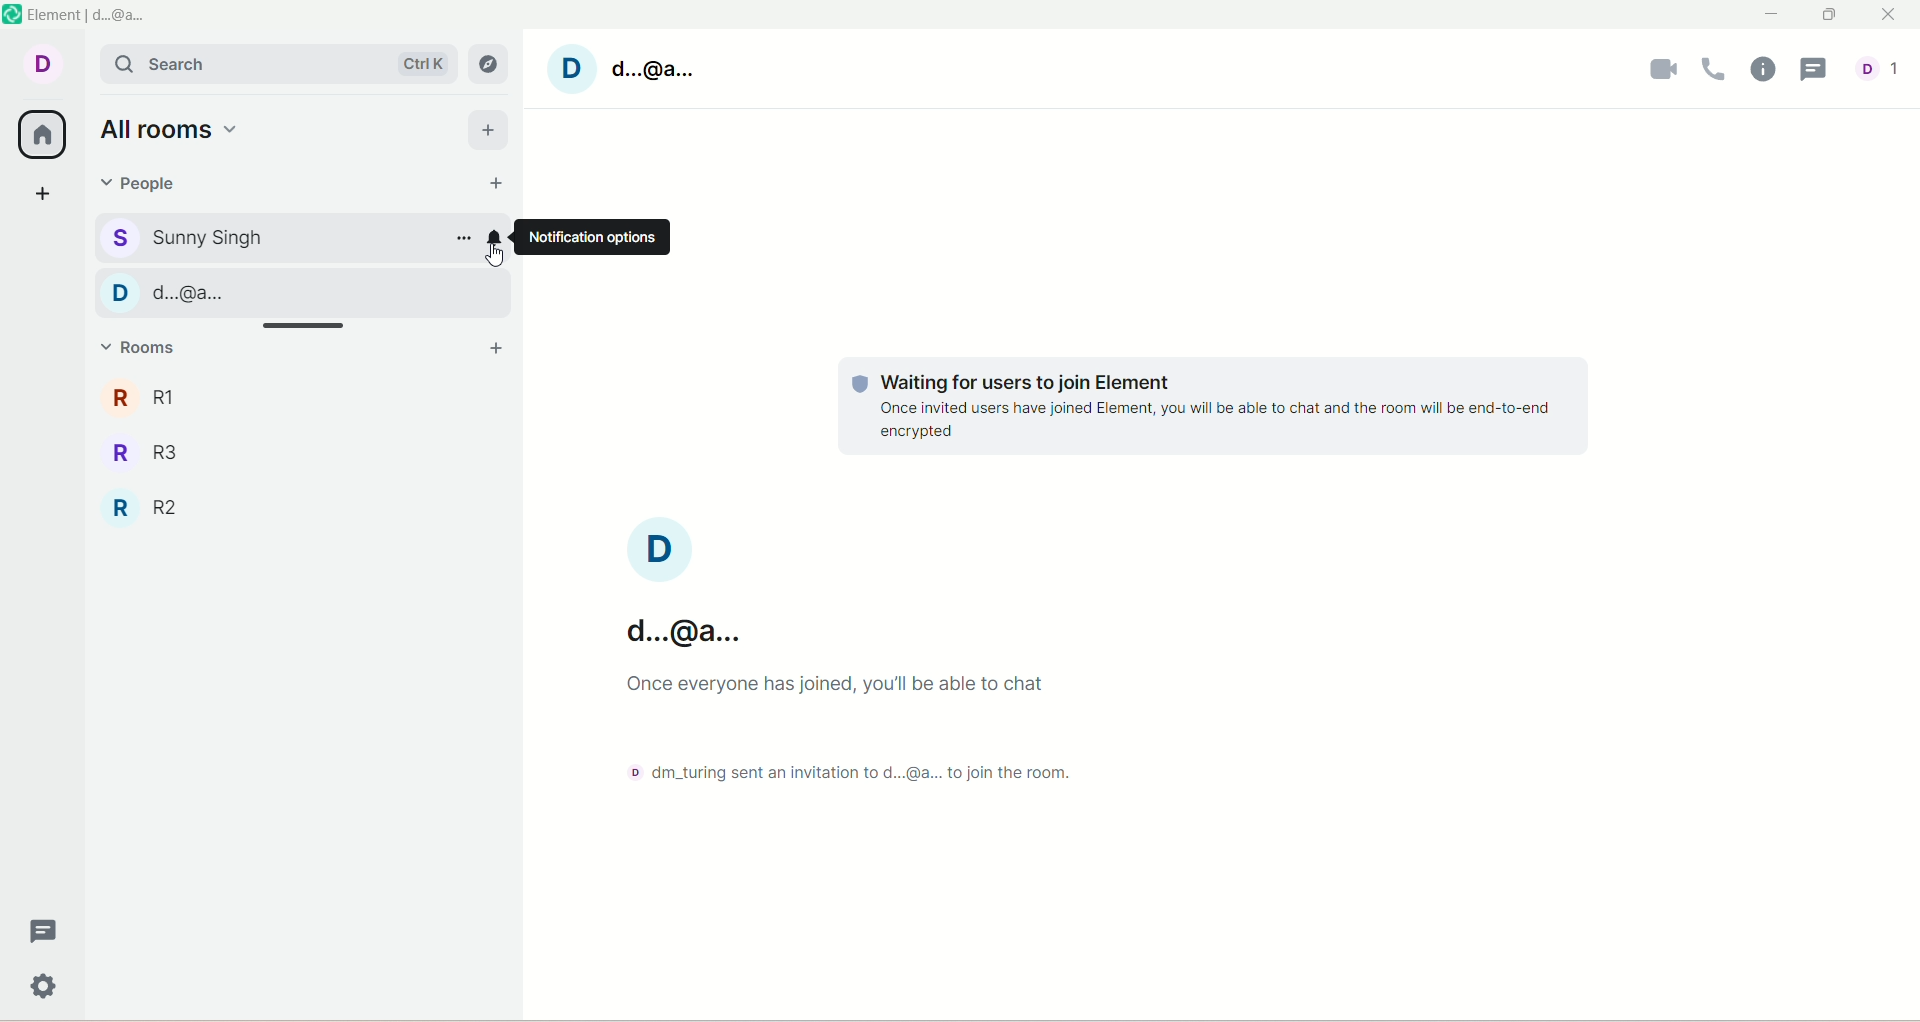 The width and height of the screenshot is (1920, 1022). What do you see at coordinates (1658, 74) in the screenshot?
I see `video call` at bounding box center [1658, 74].